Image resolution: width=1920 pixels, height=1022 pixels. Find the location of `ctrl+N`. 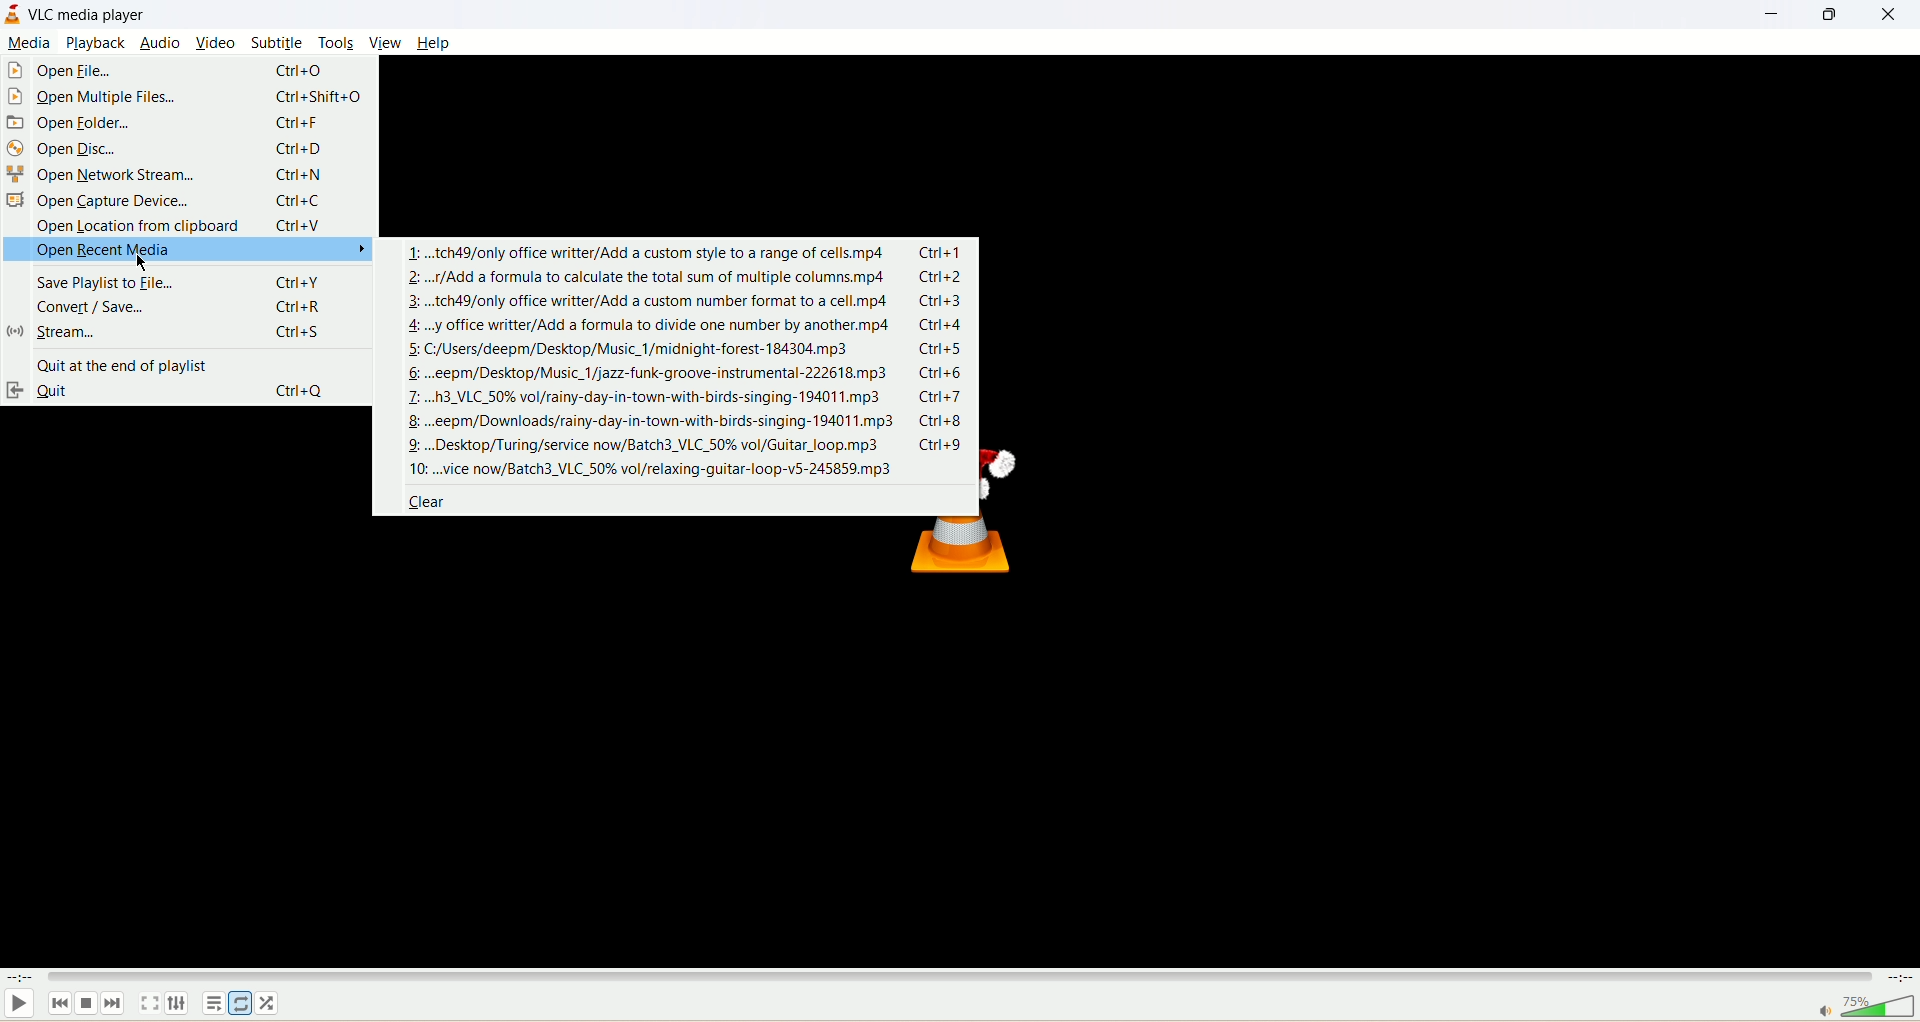

ctrl+N is located at coordinates (299, 175).